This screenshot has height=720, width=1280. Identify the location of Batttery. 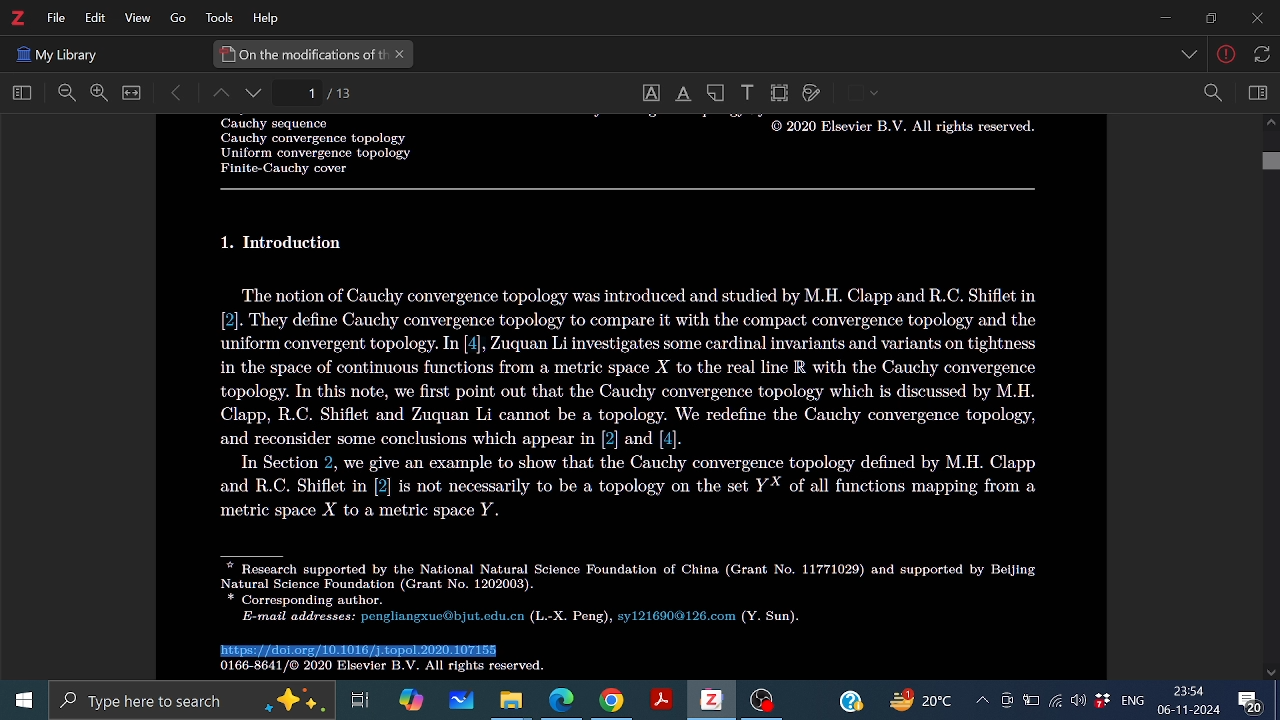
(1031, 701).